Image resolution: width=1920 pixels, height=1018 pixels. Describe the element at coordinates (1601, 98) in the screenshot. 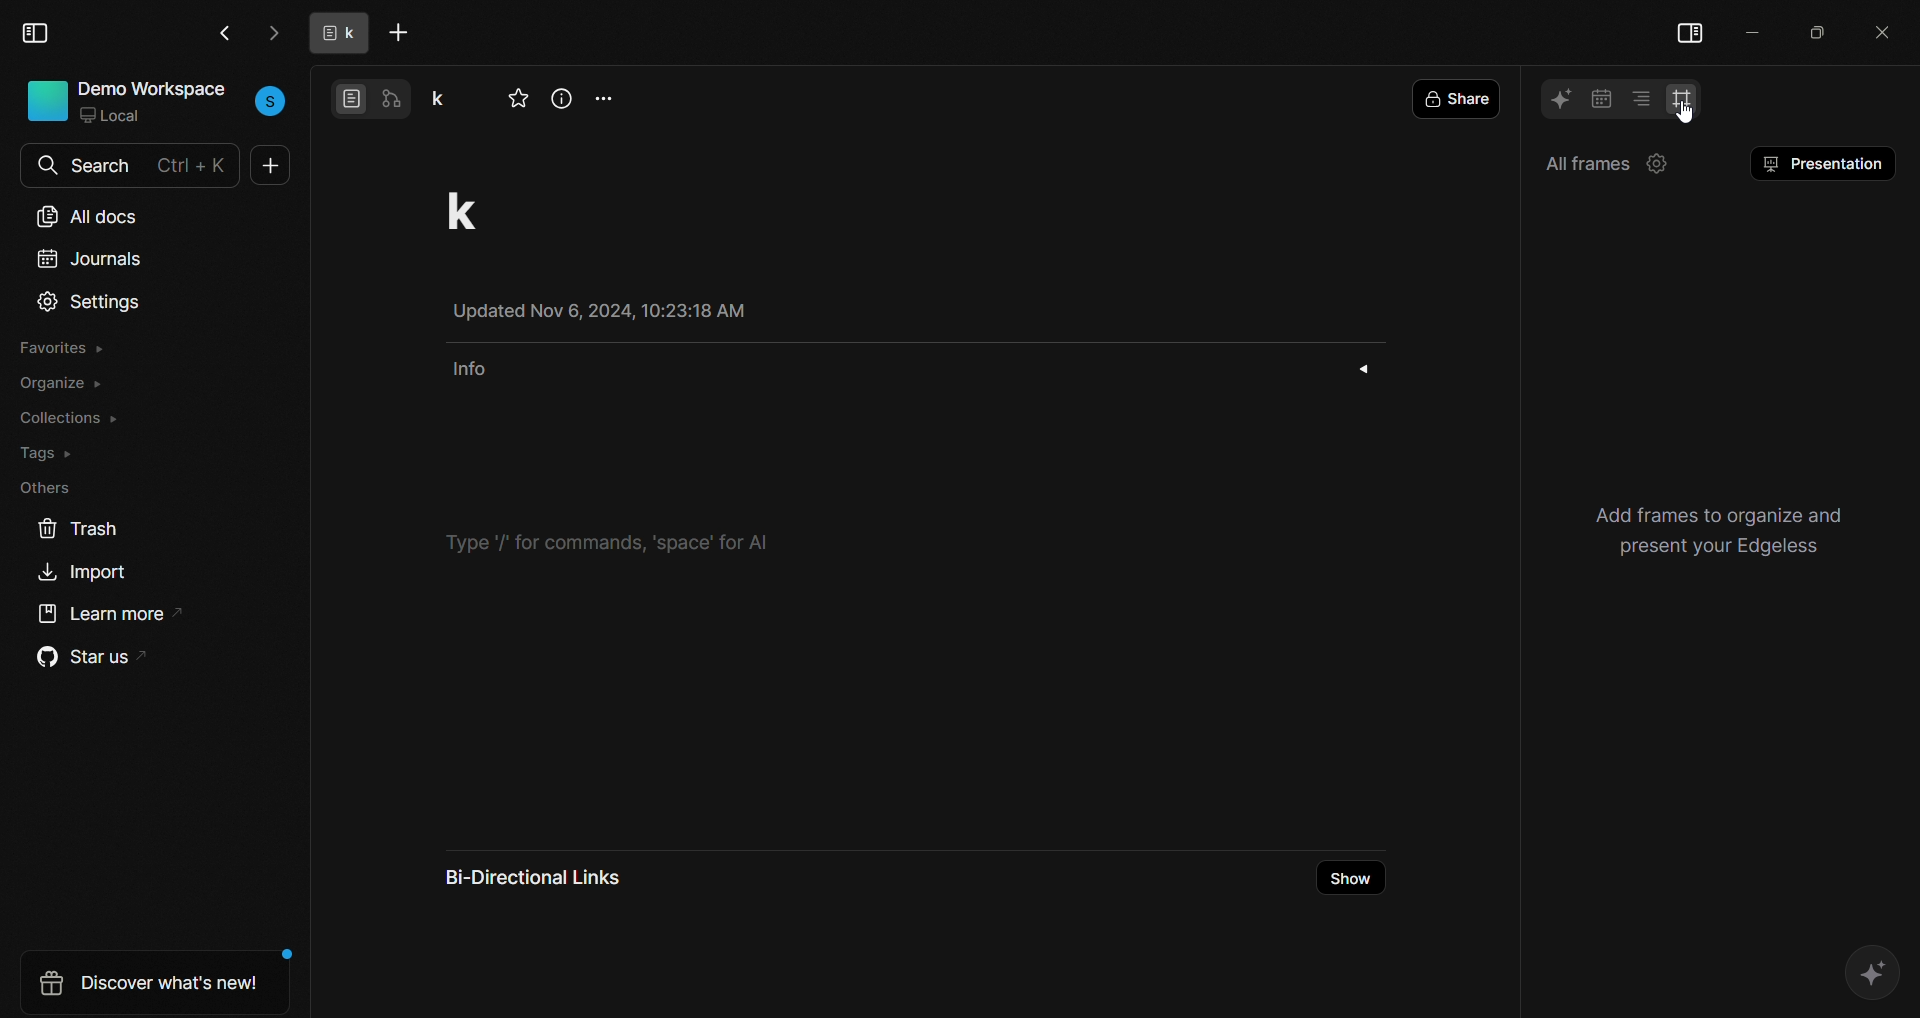

I see `calendar` at that location.